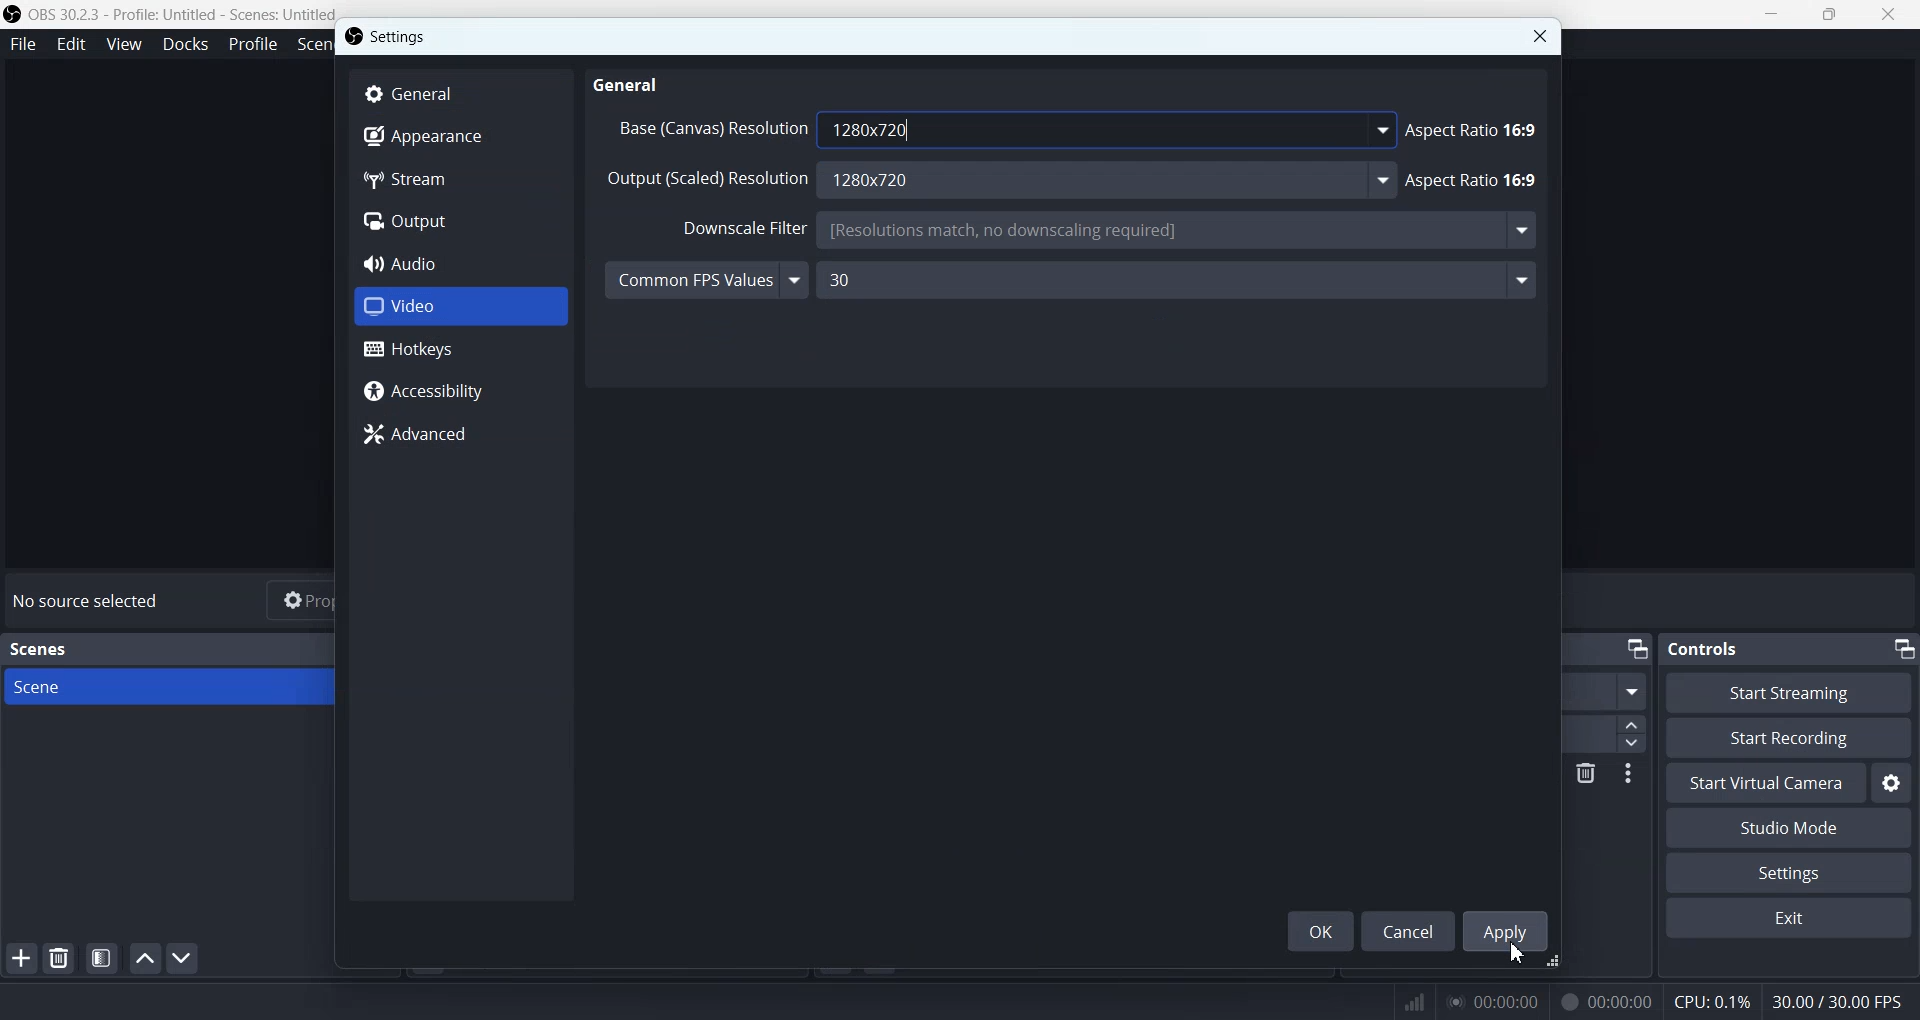 Image resolution: width=1920 pixels, height=1020 pixels. Describe the element at coordinates (462, 92) in the screenshot. I see `General` at that location.